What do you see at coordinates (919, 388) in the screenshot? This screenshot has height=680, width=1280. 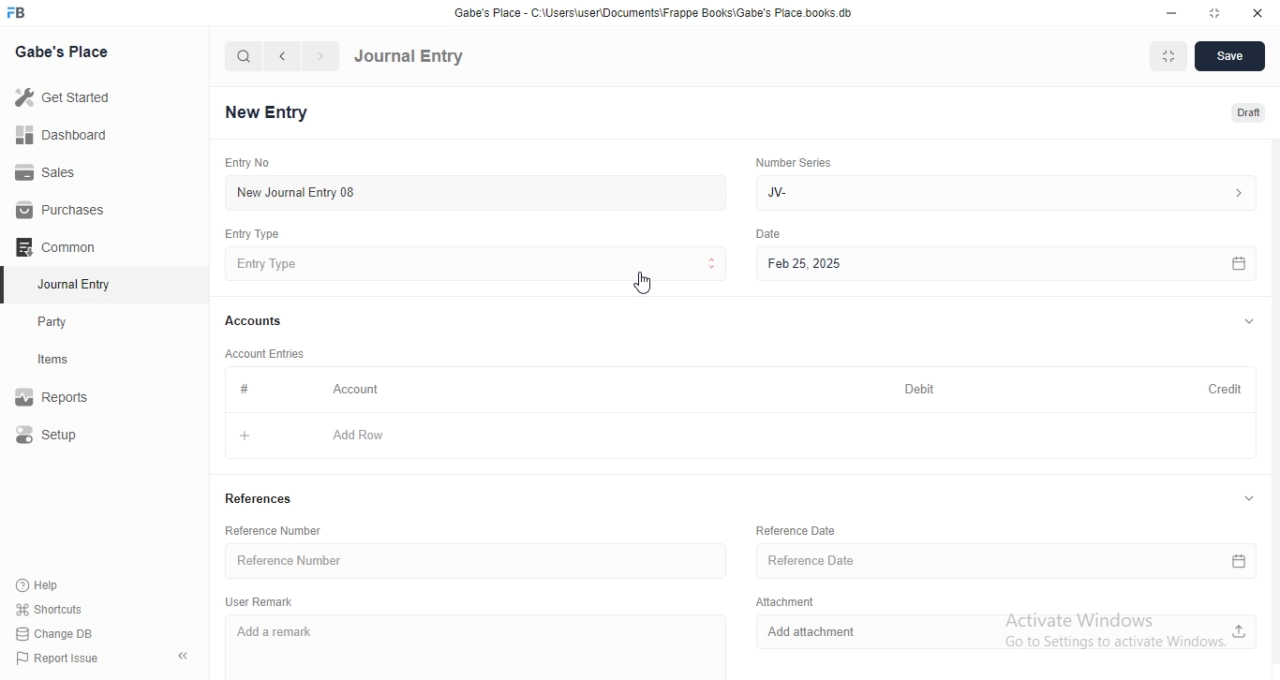 I see `Debit` at bounding box center [919, 388].